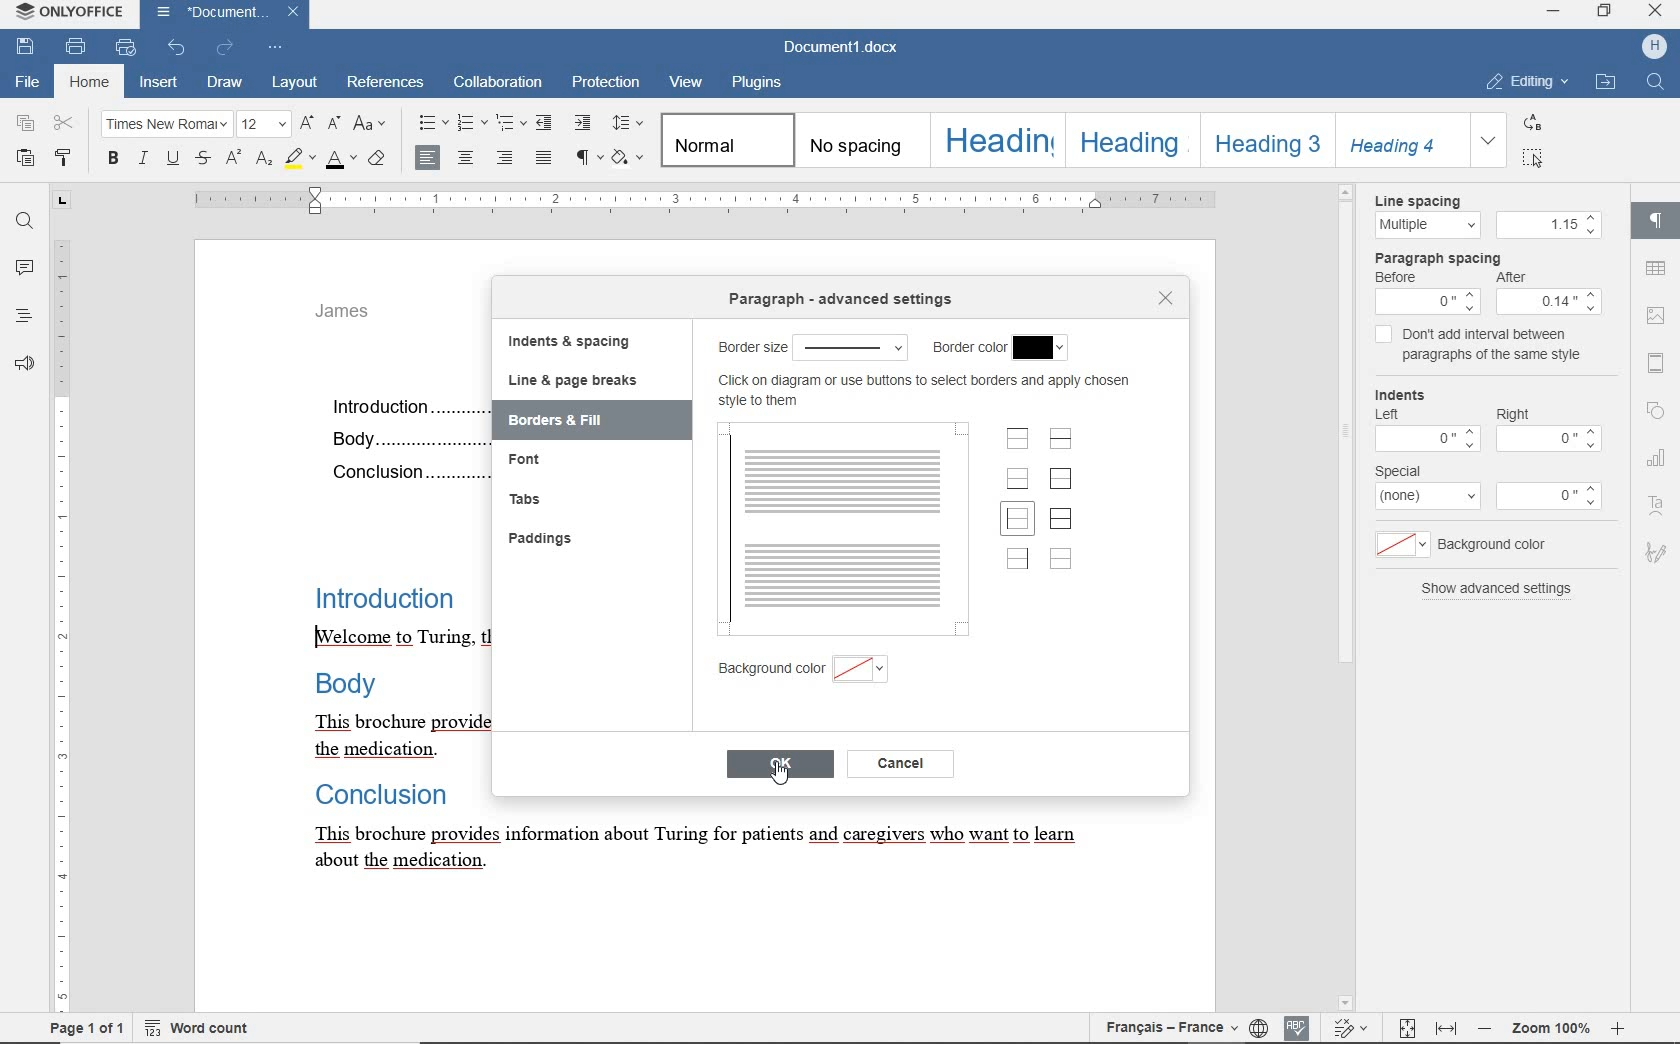 Image resolution: width=1680 pixels, height=1044 pixels. Describe the element at coordinates (1166, 1027) in the screenshot. I see `text language` at that location.